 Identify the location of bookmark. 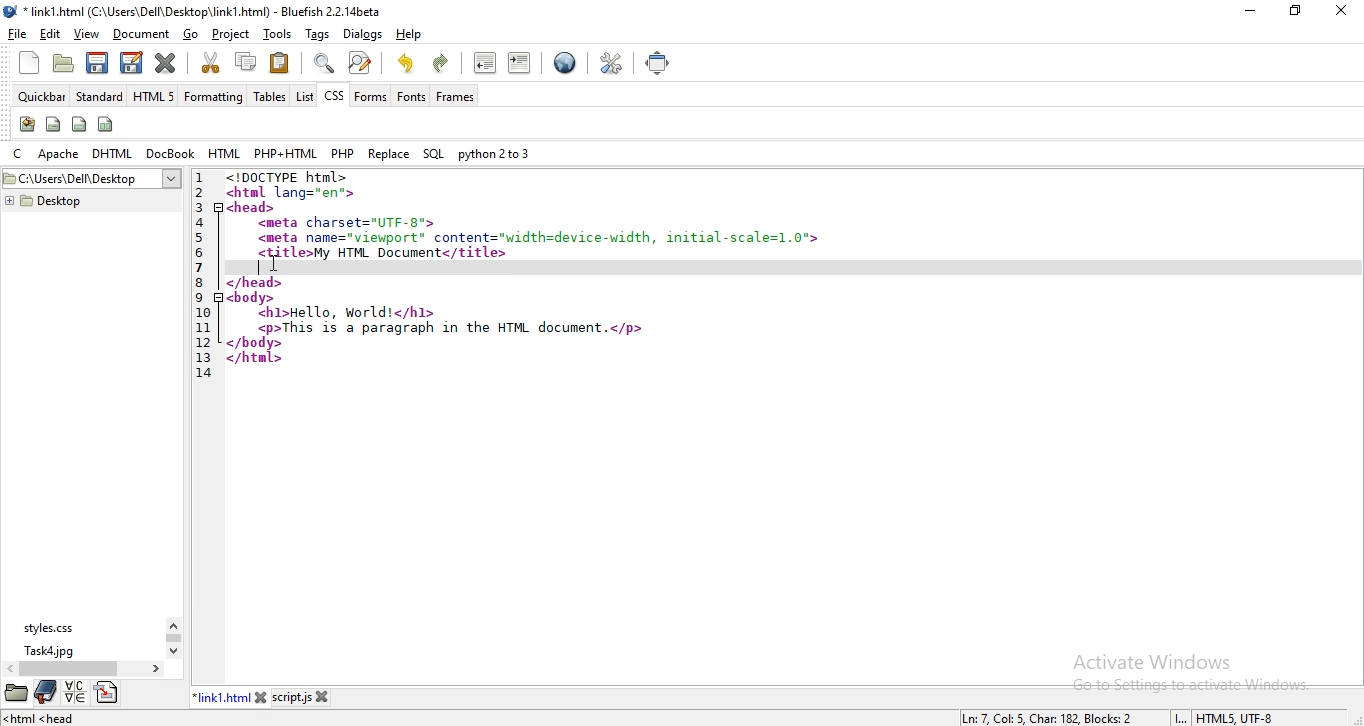
(45, 691).